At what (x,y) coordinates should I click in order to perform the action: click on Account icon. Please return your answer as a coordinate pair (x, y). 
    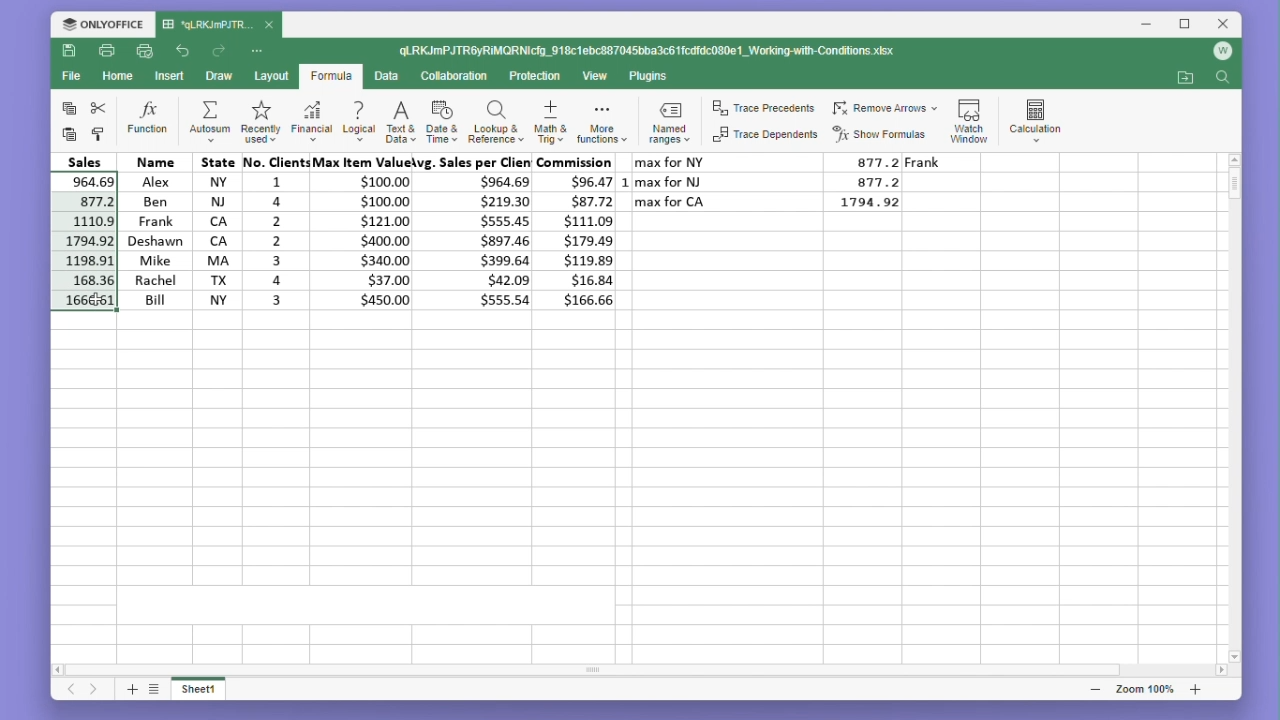
    Looking at the image, I should click on (1218, 55).